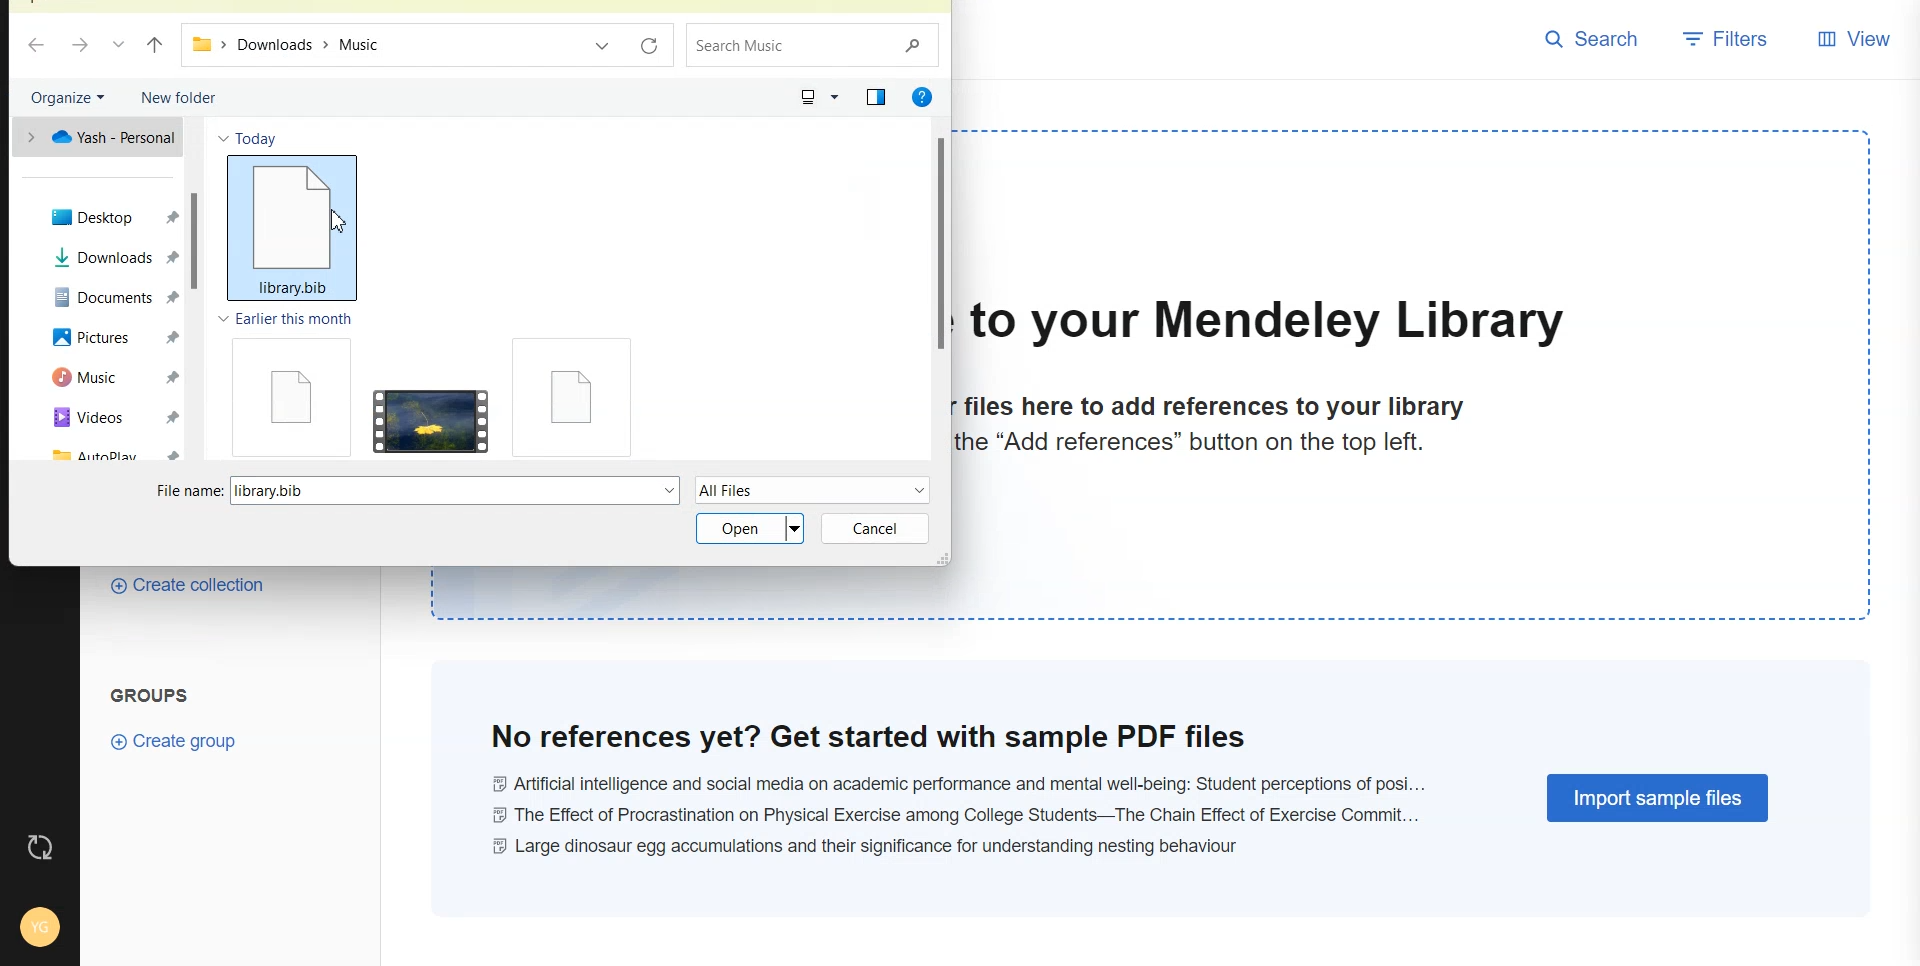 Image resolution: width=1920 pixels, height=966 pixels. I want to click on Create Group, so click(177, 740).